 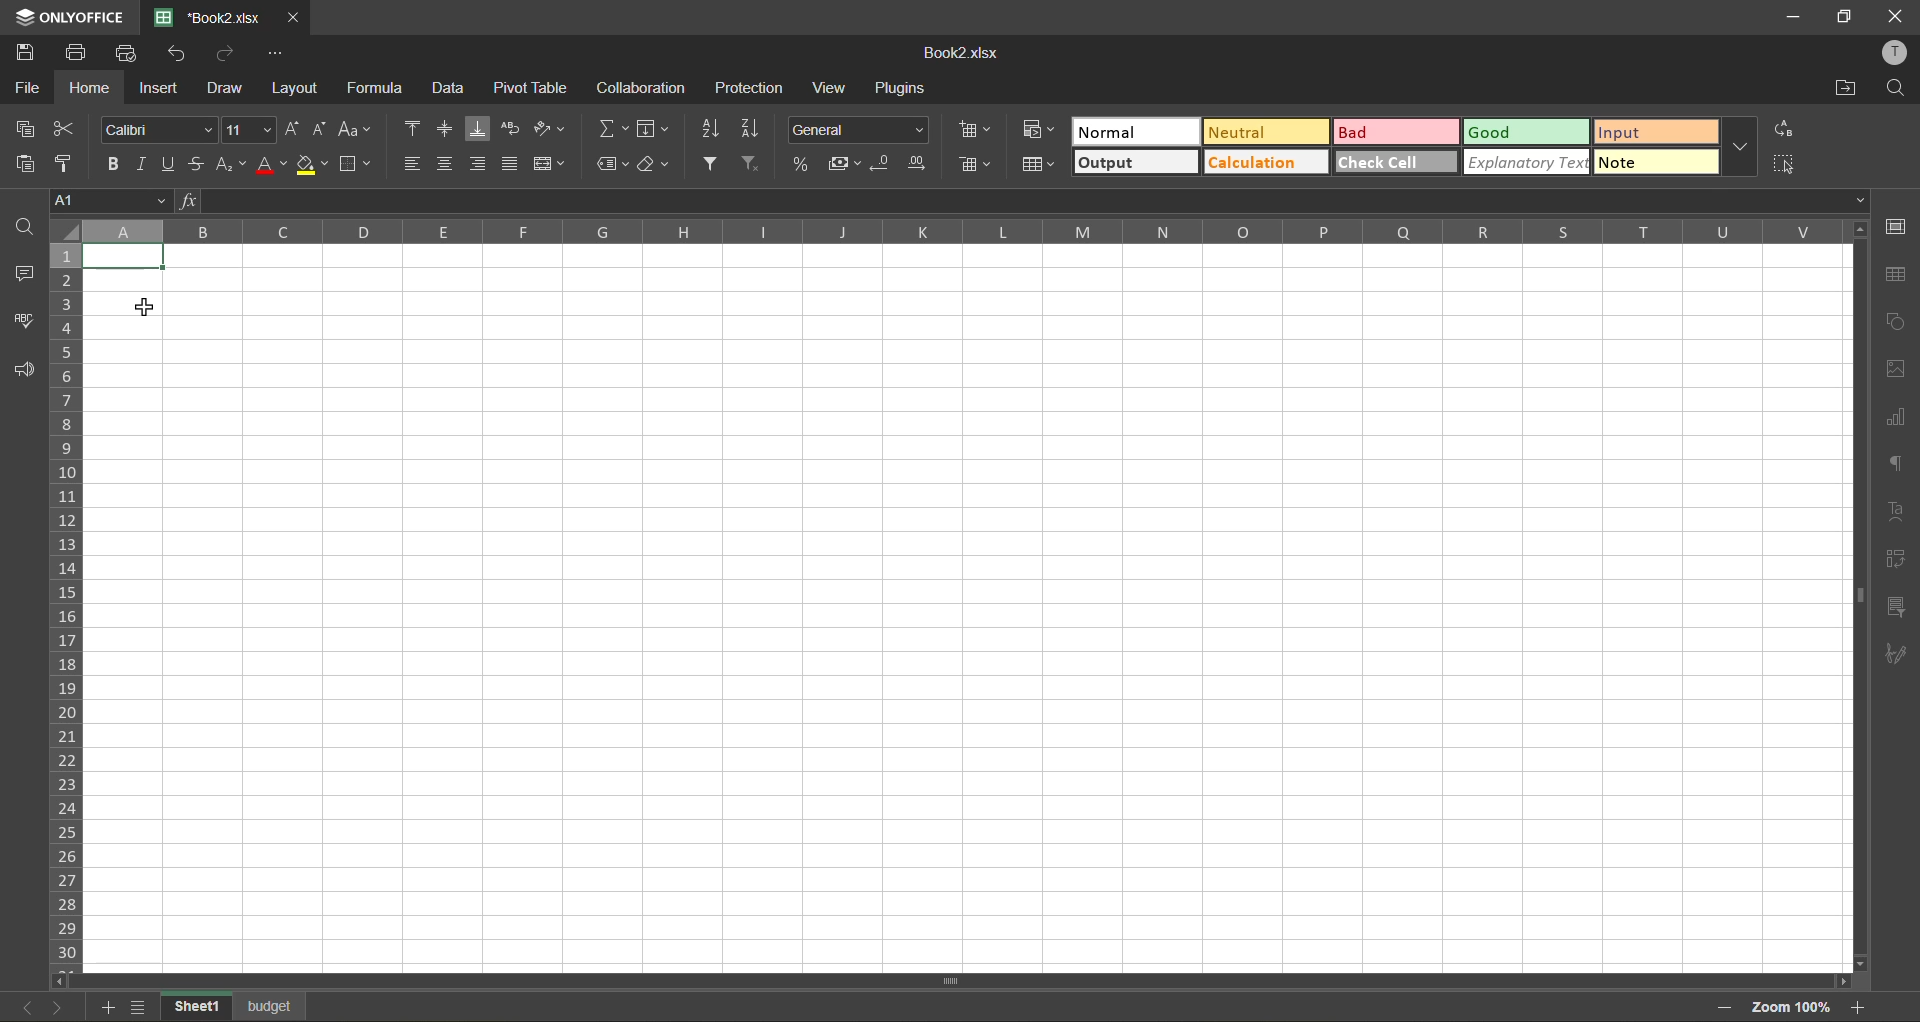 I want to click on zoom in, so click(x=1864, y=1005).